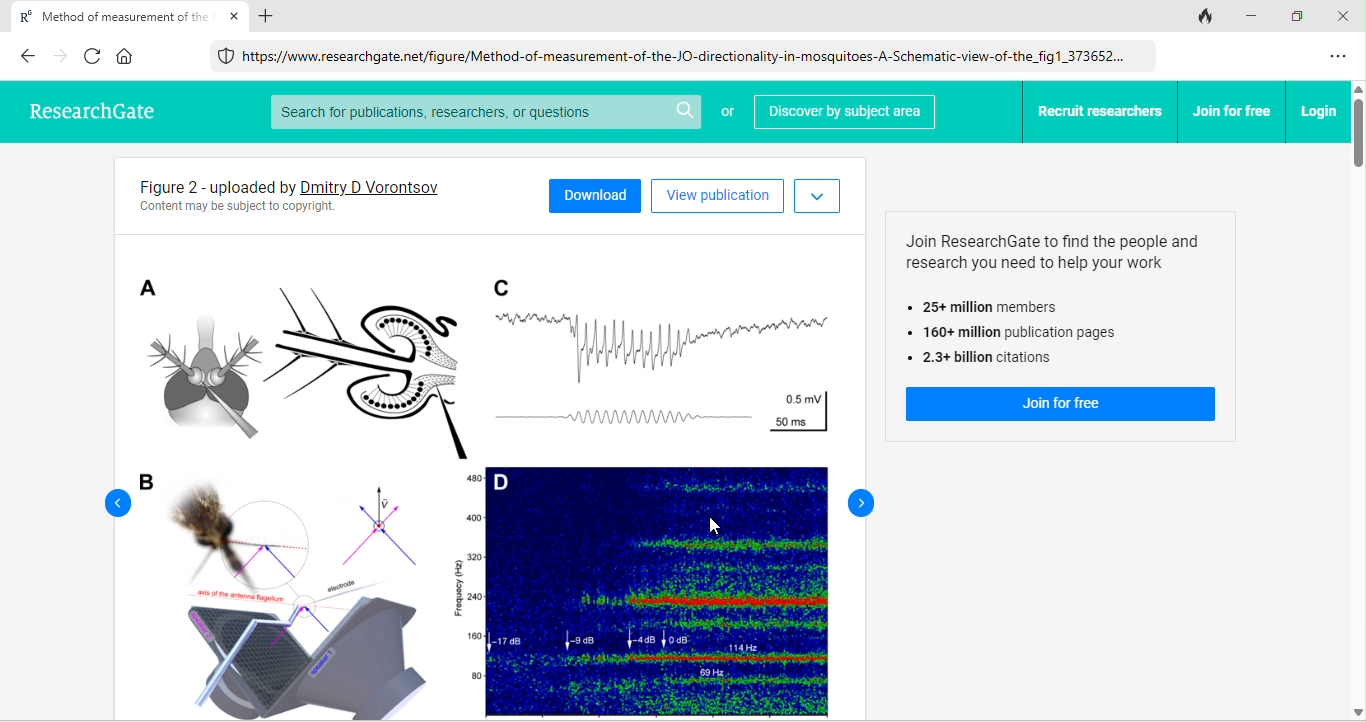 The height and width of the screenshot is (722, 1366). What do you see at coordinates (88, 108) in the screenshot?
I see `research gate` at bounding box center [88, 108].